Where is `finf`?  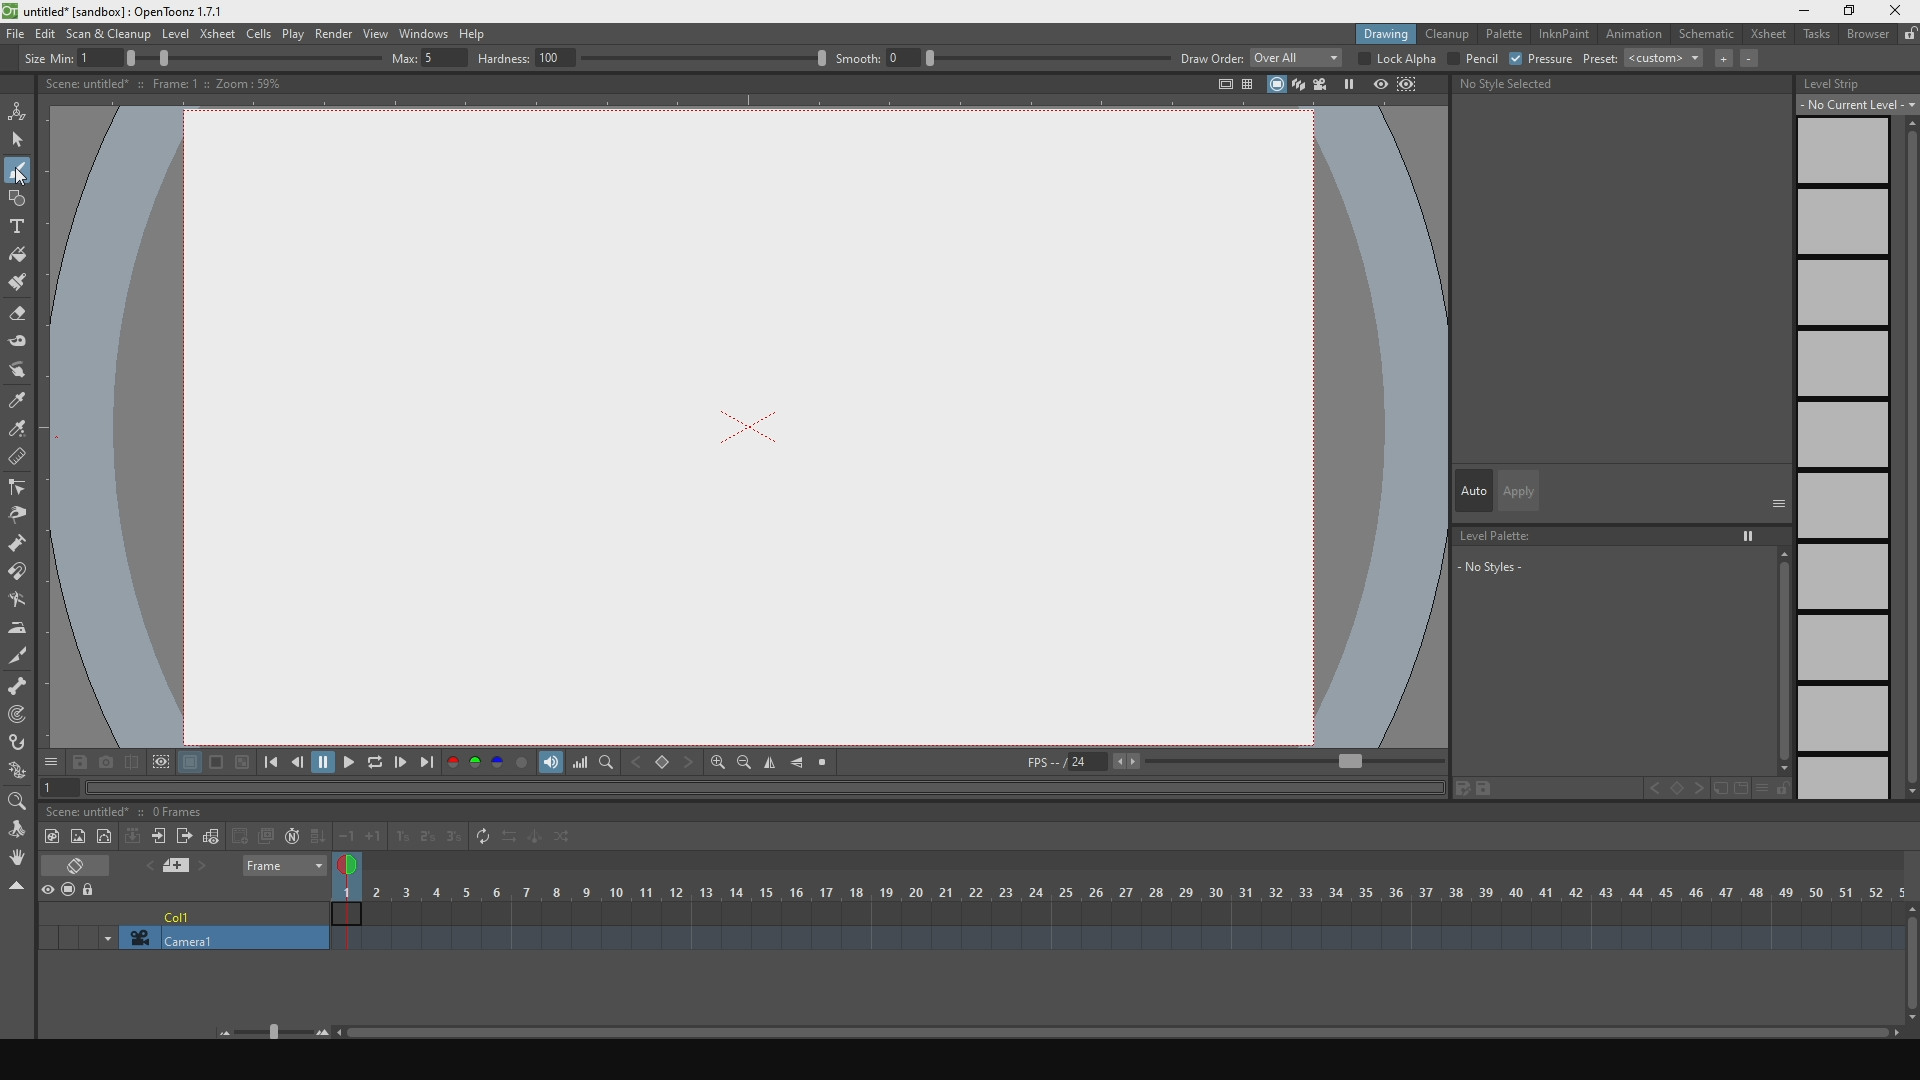
finf is located at coordinates (608, 764).